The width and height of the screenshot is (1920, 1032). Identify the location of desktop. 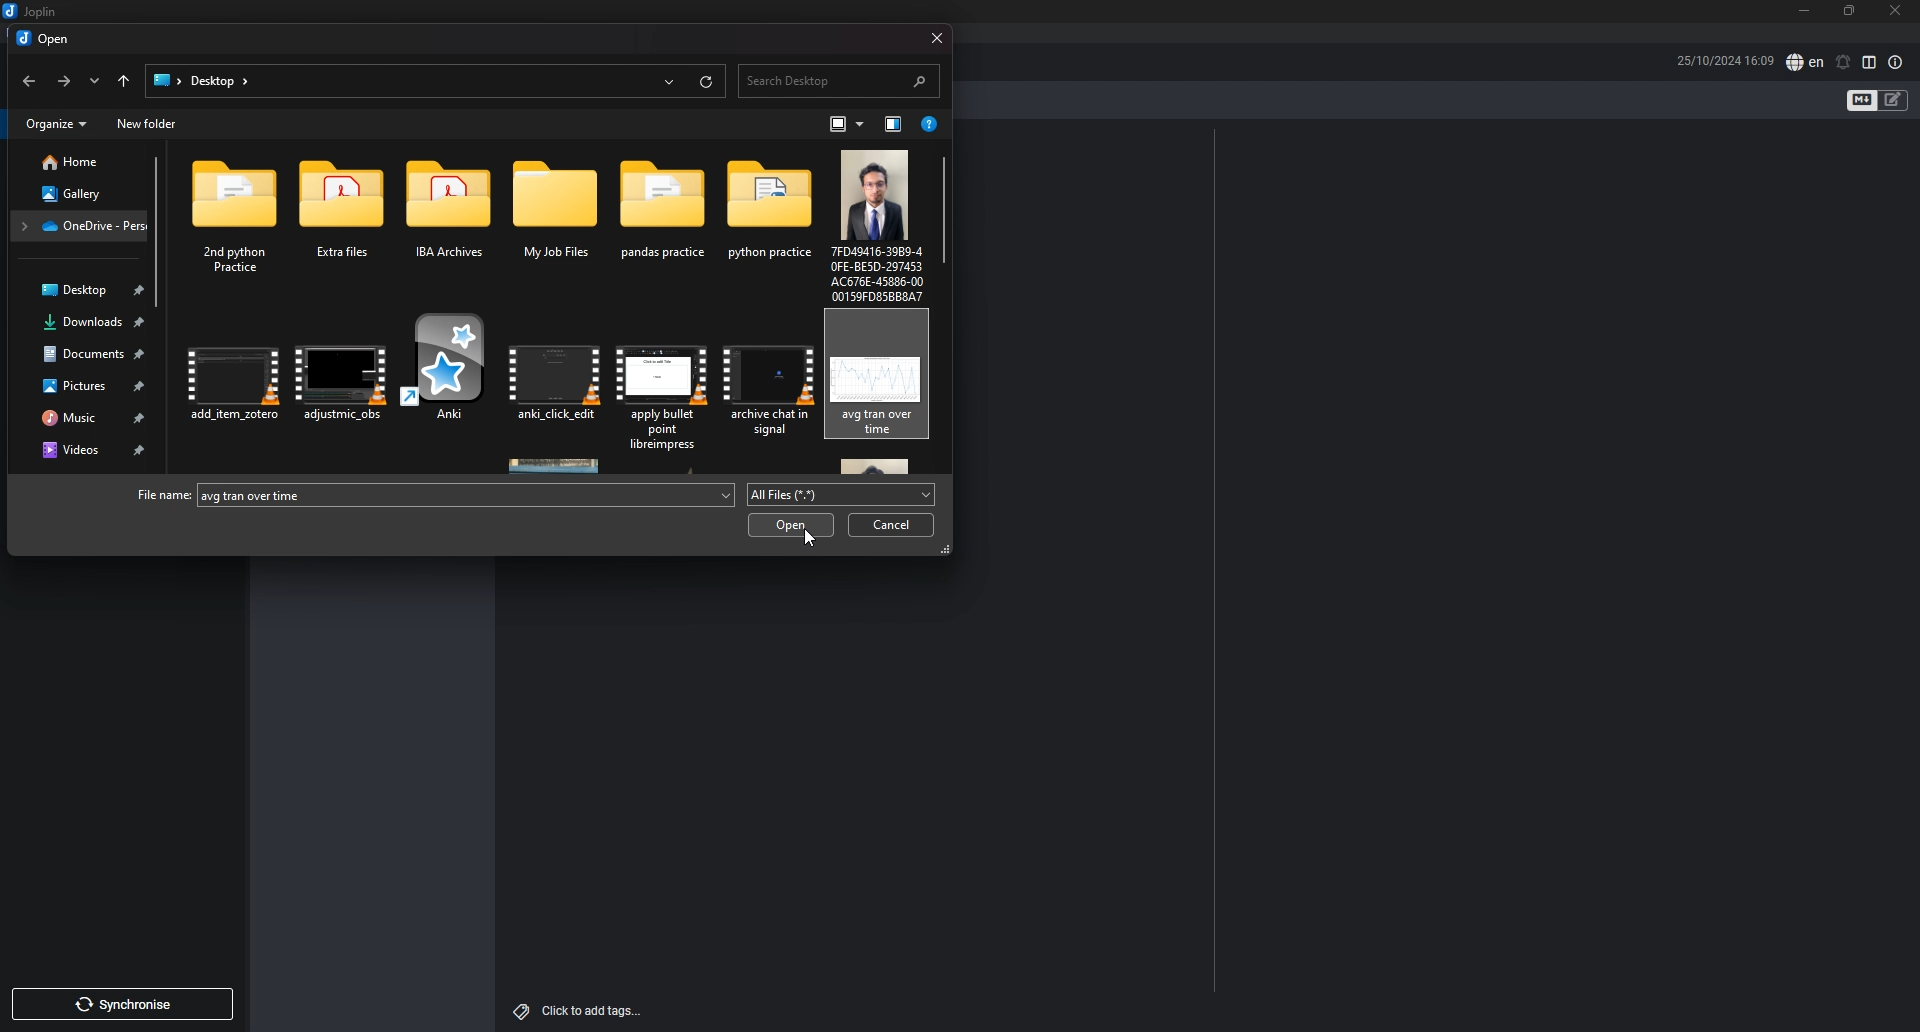
(220, 80).